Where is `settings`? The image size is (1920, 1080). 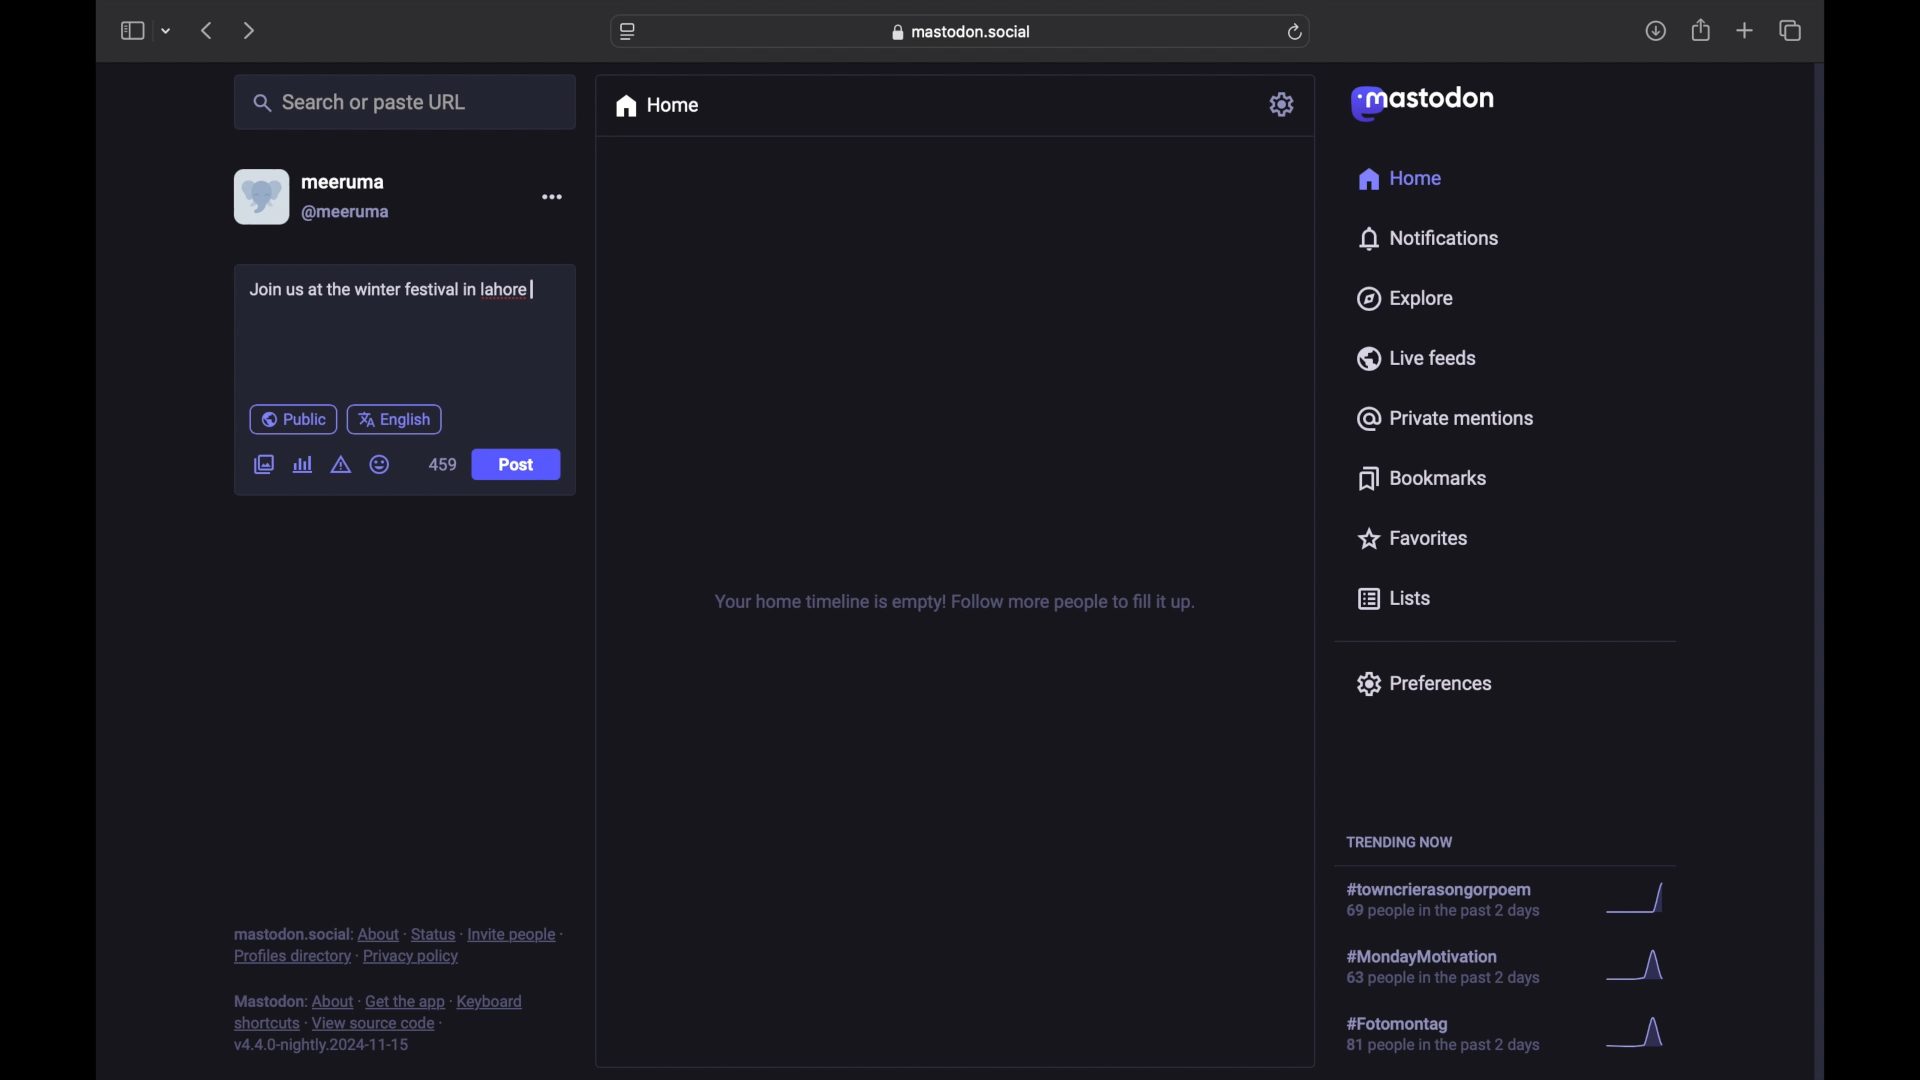 settings is located at coordinates (1284, 104).